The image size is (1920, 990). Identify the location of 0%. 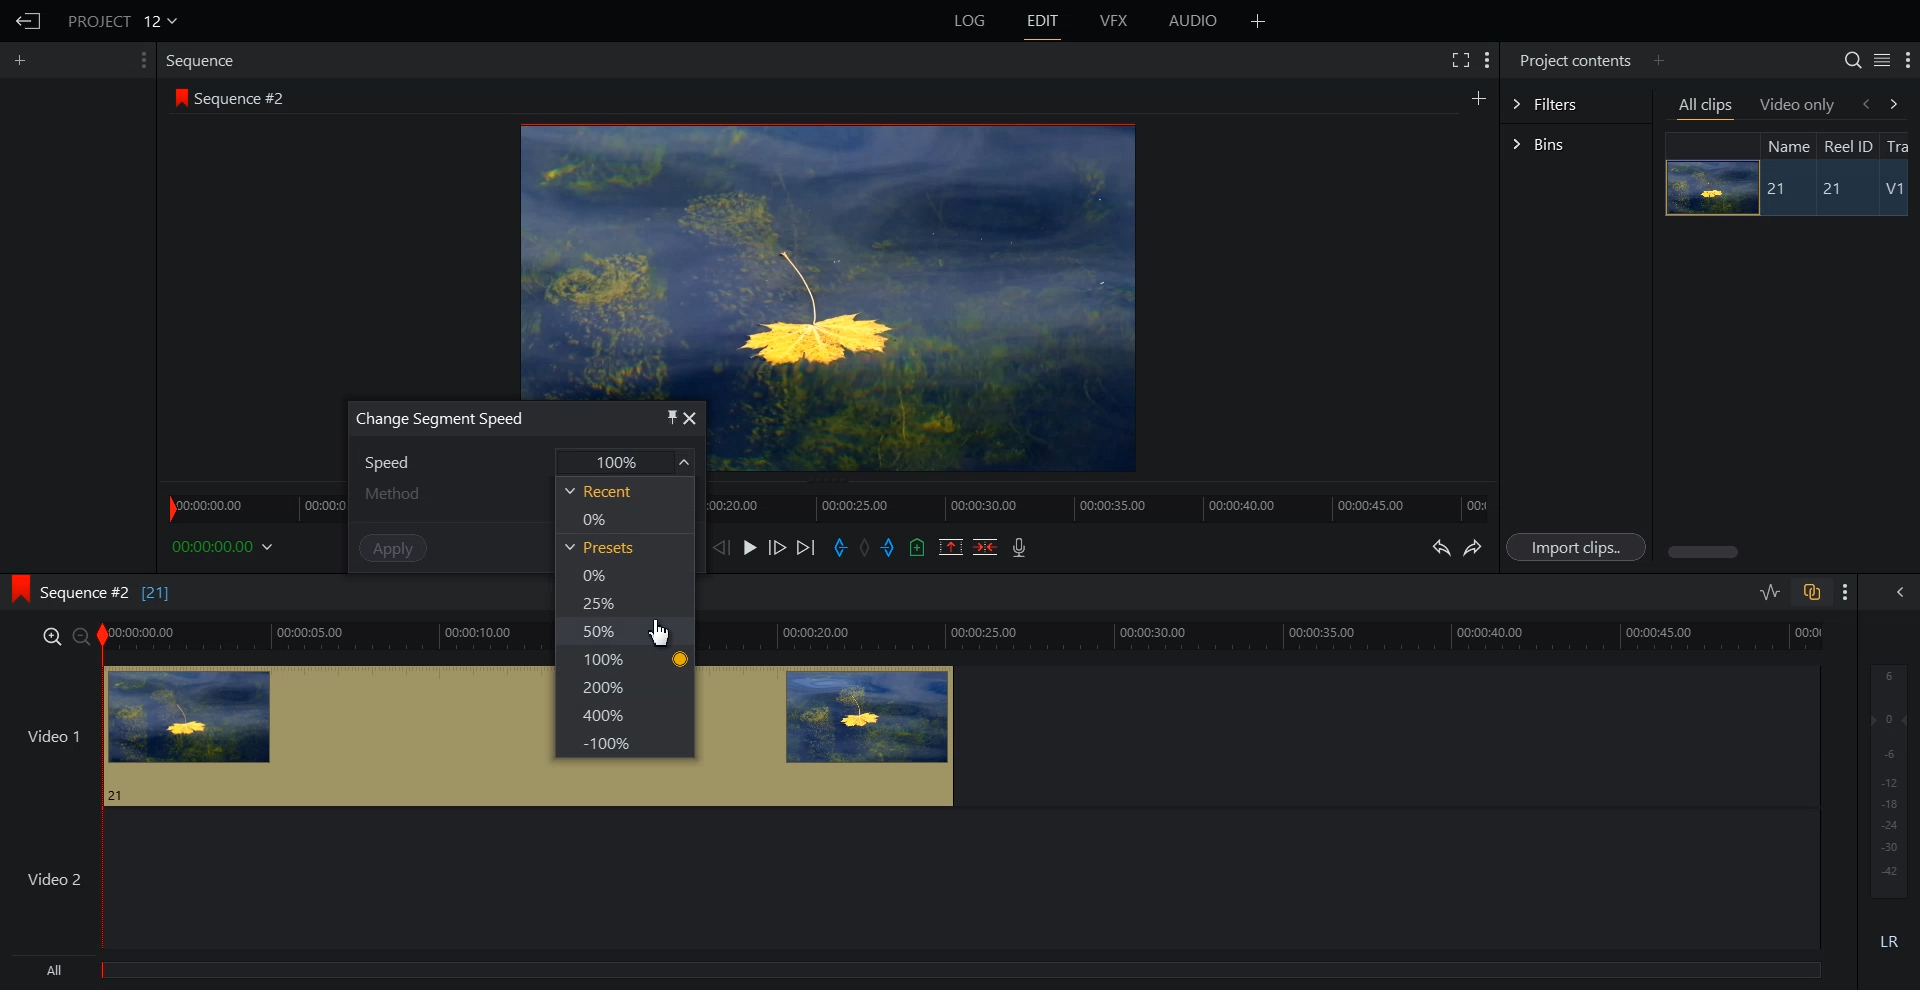
(599, 521).